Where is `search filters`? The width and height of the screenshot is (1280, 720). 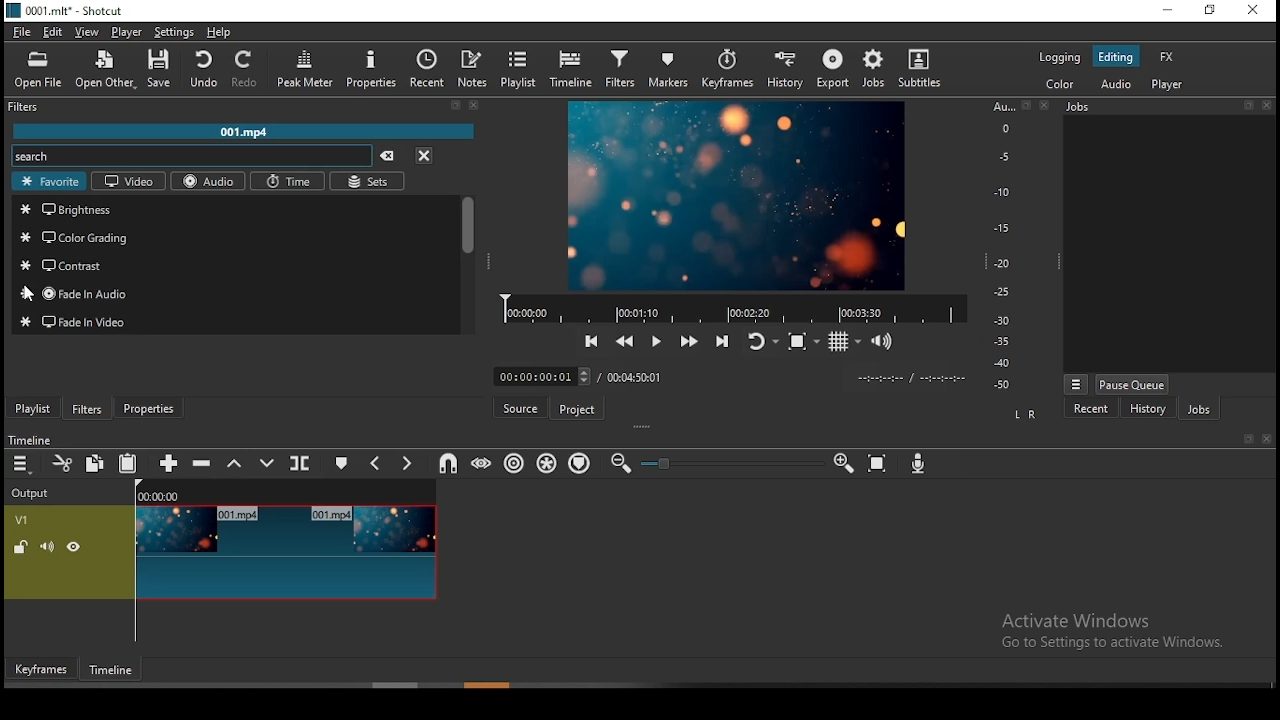 search filters is located at coordinates (191, 155).